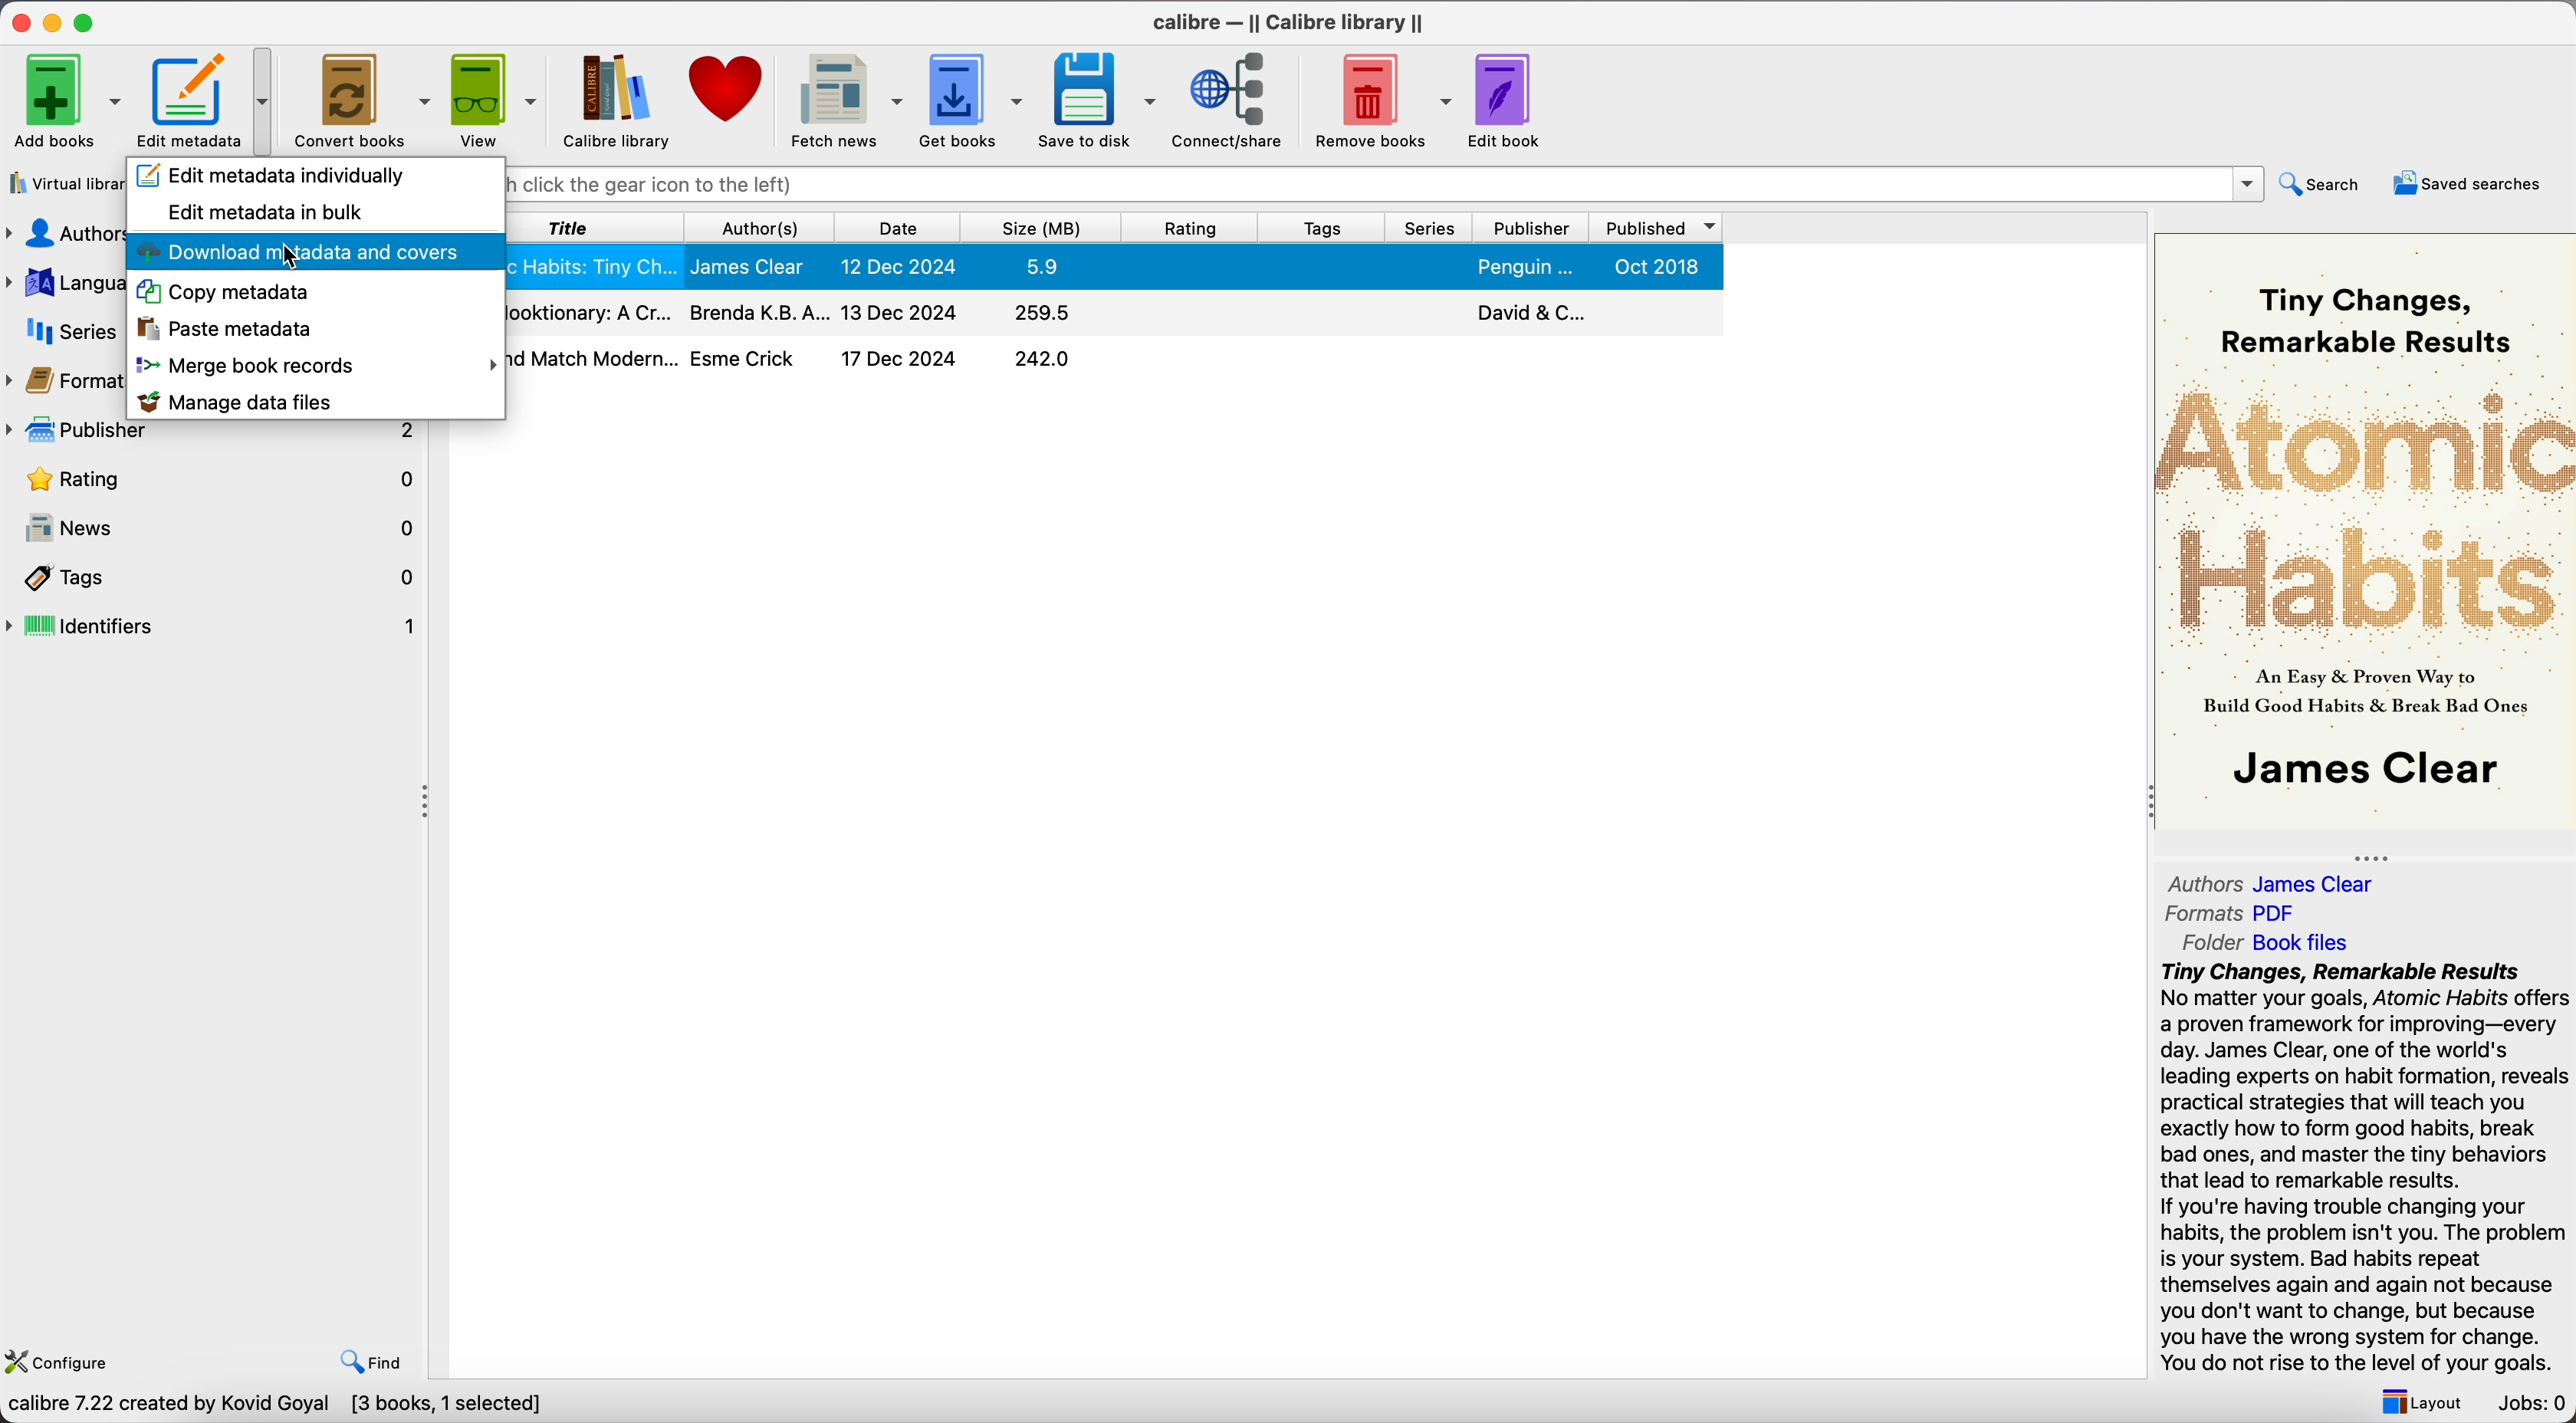  What do you see at coordinates (2276, 881) in the screenshot?
I see `Authors James Clear` at bounding box center [2276, 881].